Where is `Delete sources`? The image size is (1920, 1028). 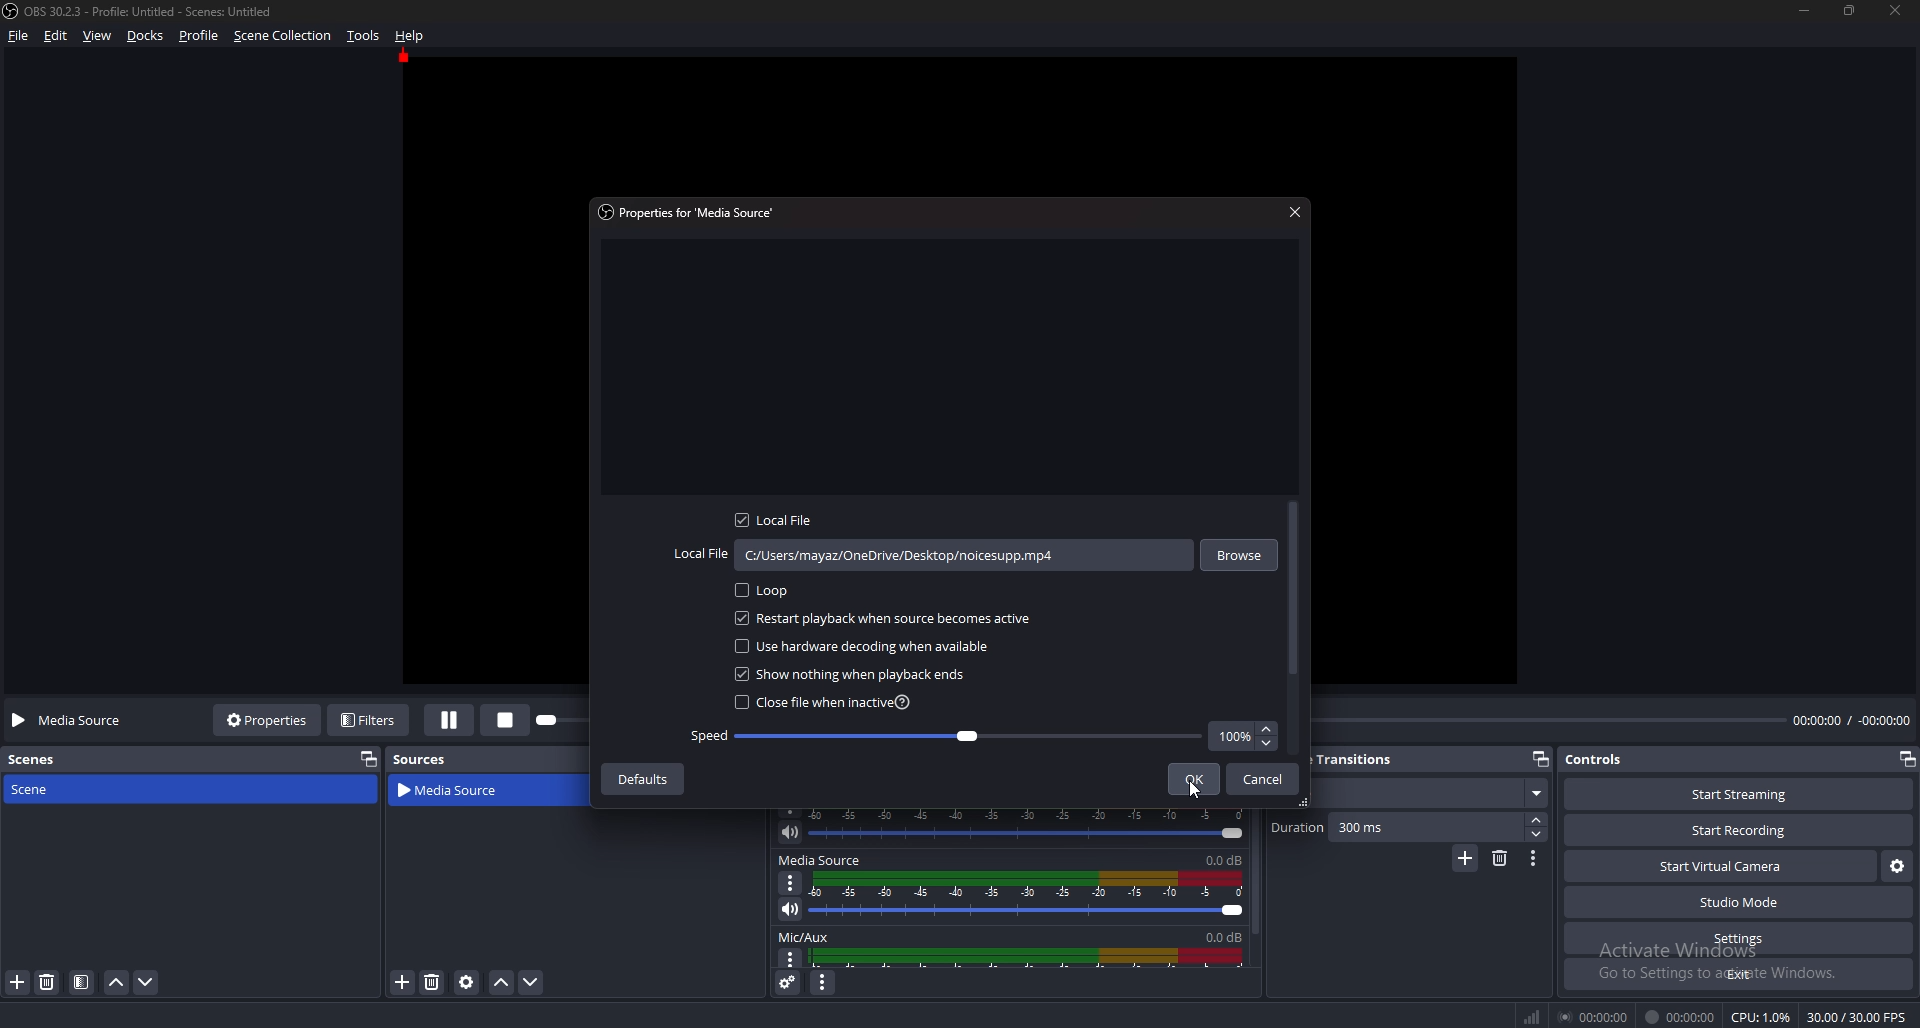
Delete sources is located at coordinates (433, 982).